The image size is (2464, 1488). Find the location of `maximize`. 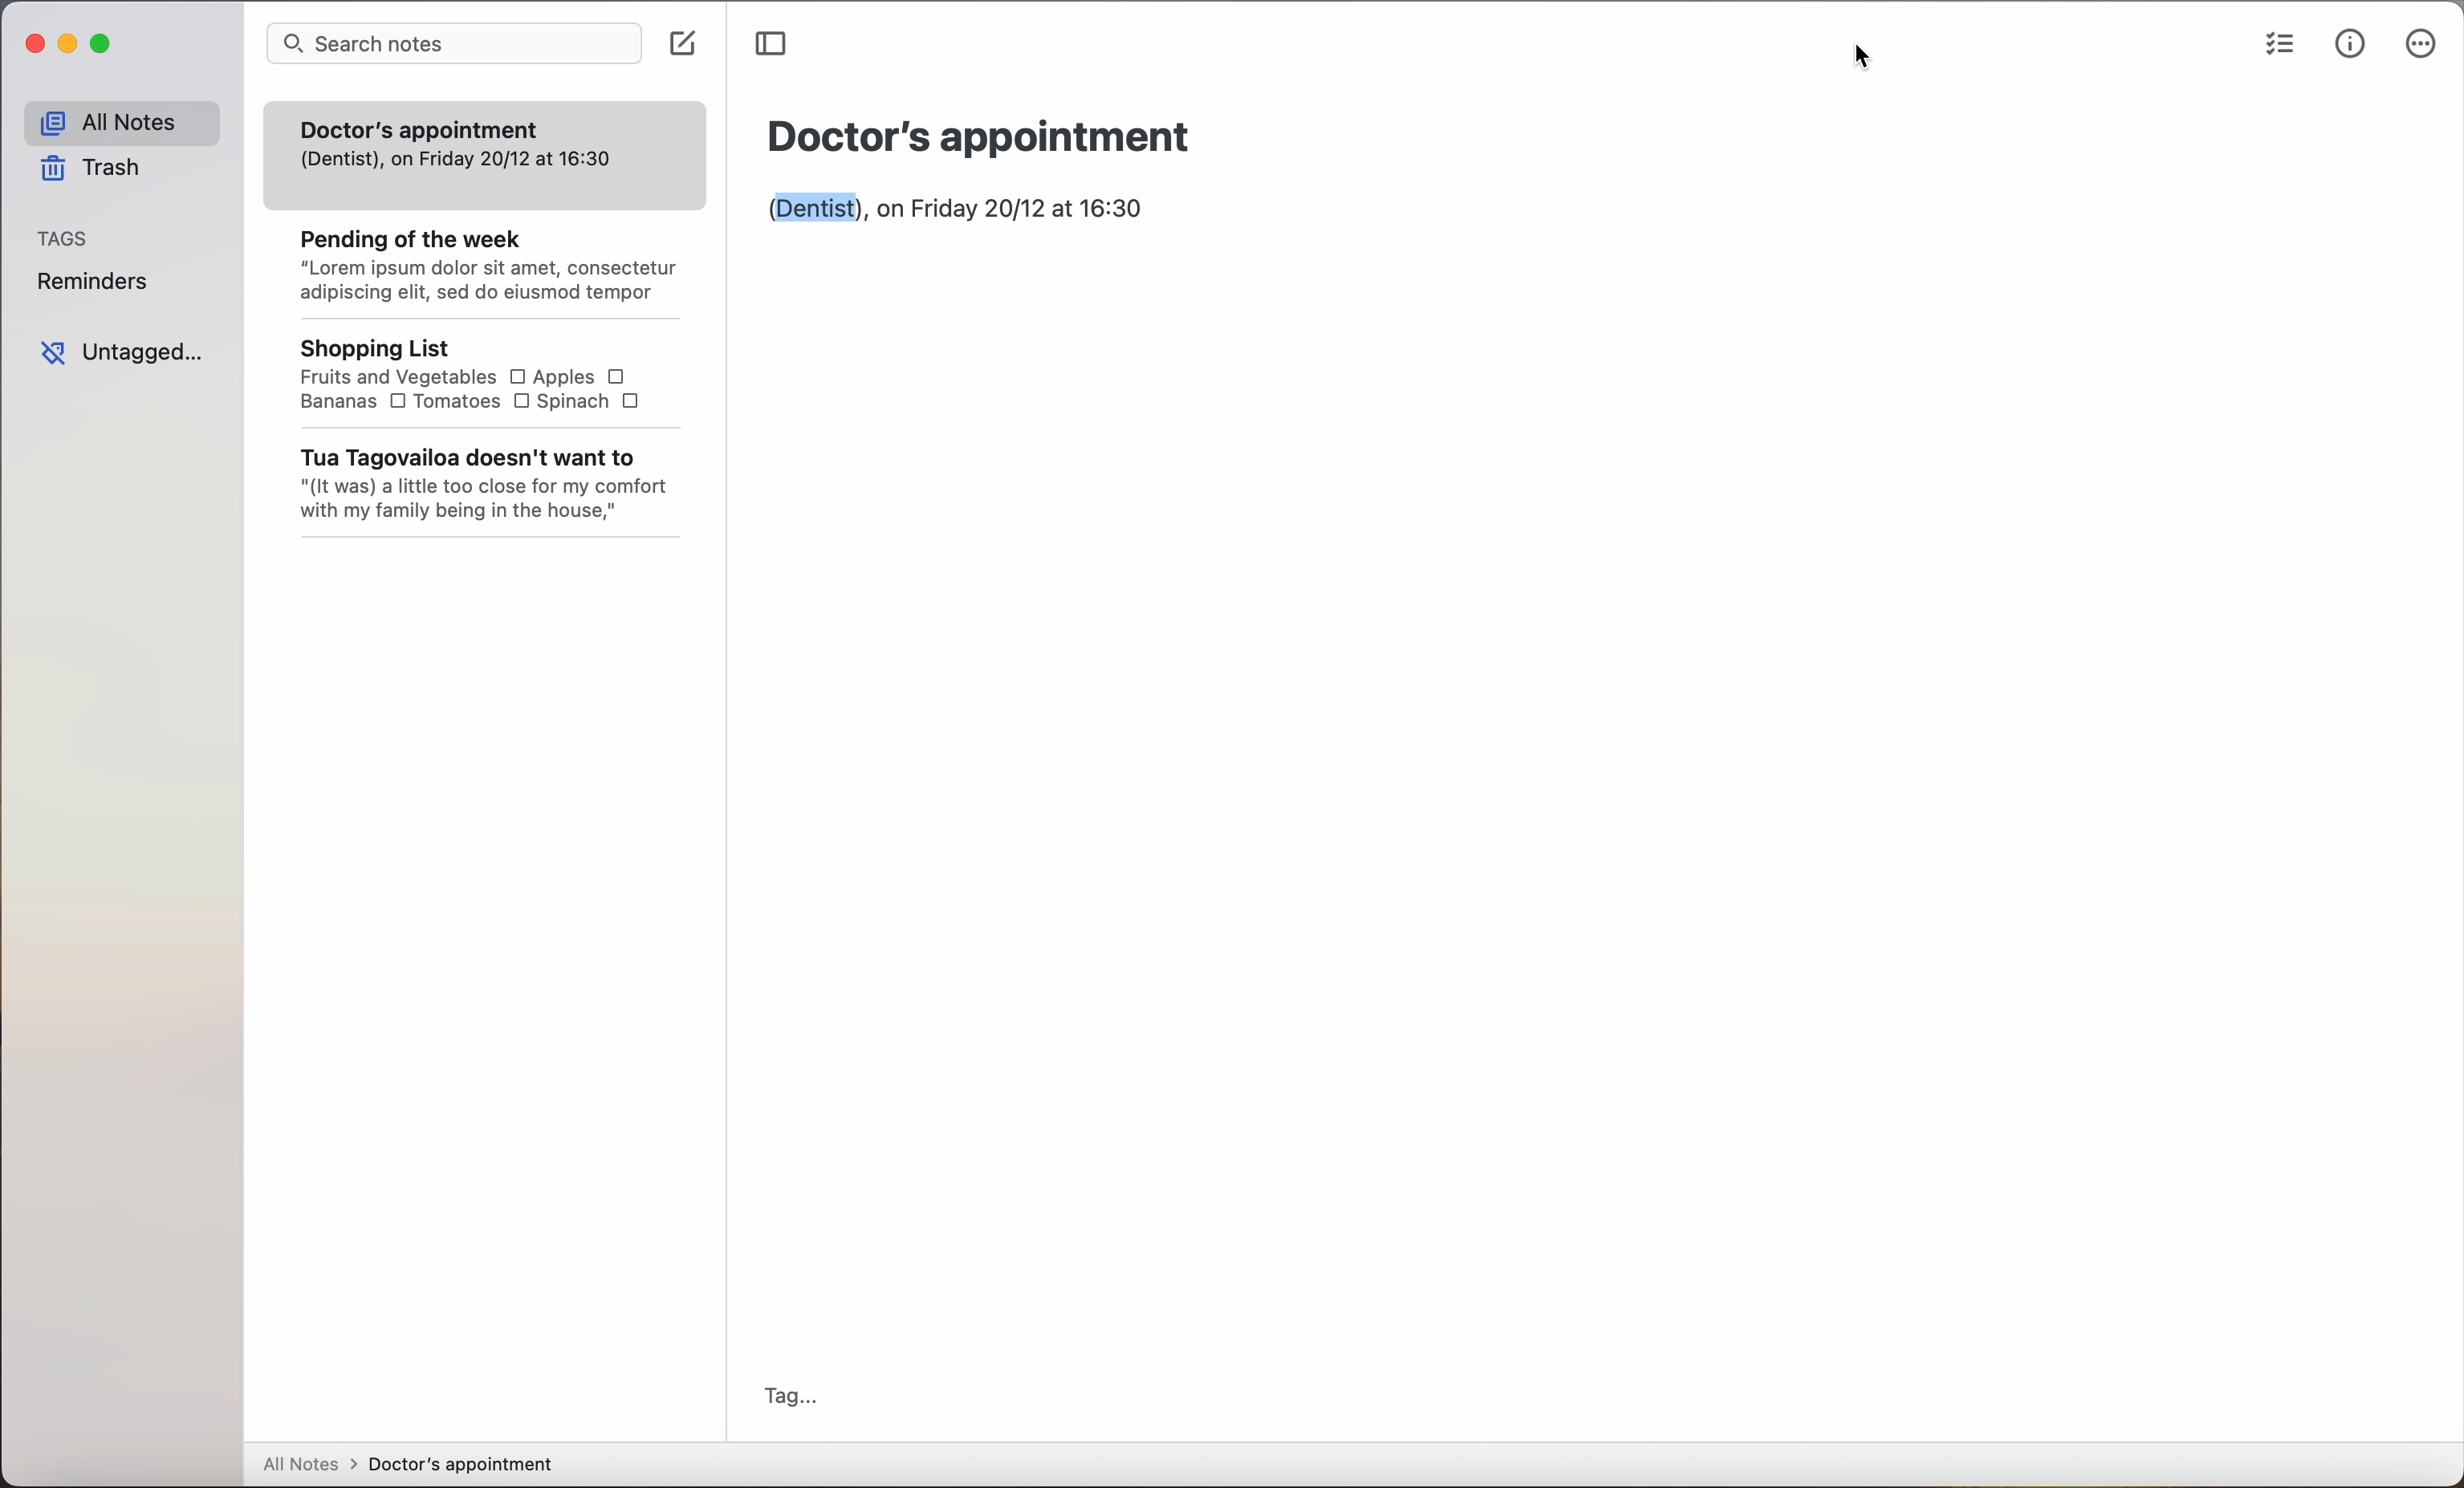

maximize is located at coordinates (105, 45).